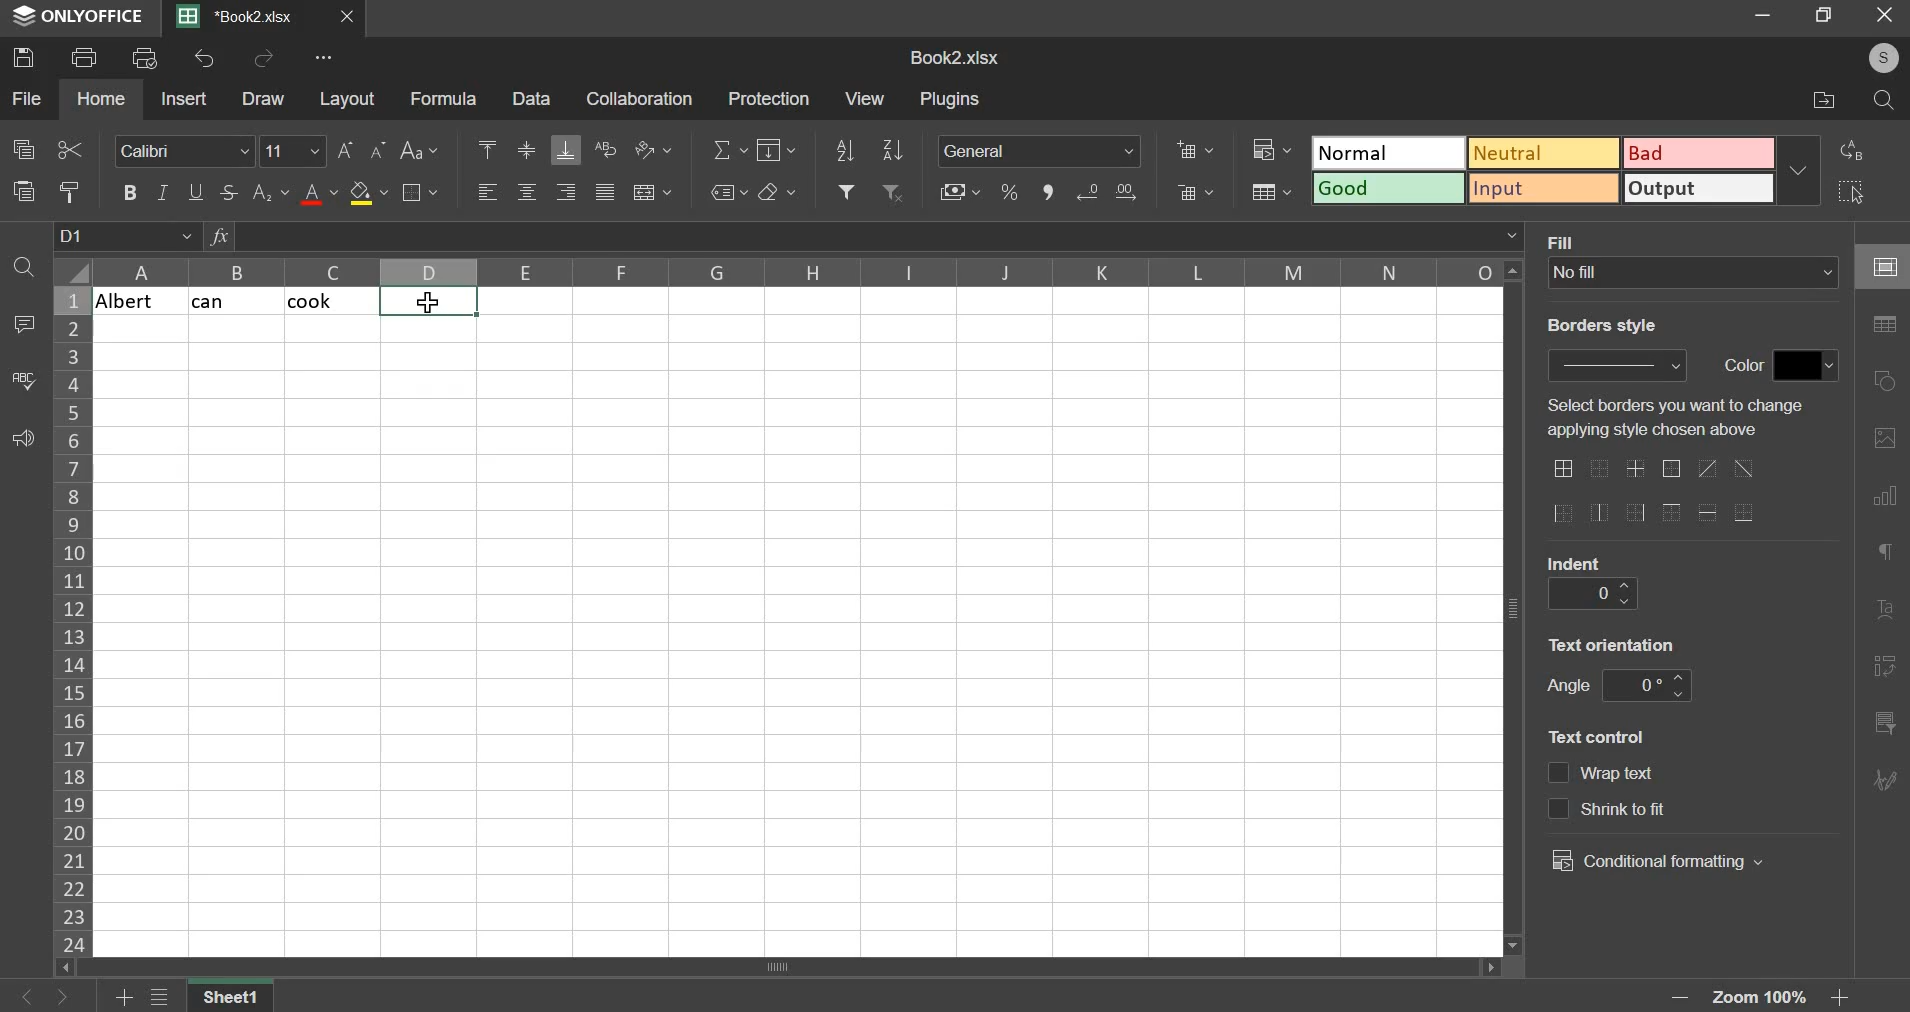 The height and width of the screenshot is (1012, 1910). I want to click on select borders you want to change applying style chosen above, so click(1674, 419).